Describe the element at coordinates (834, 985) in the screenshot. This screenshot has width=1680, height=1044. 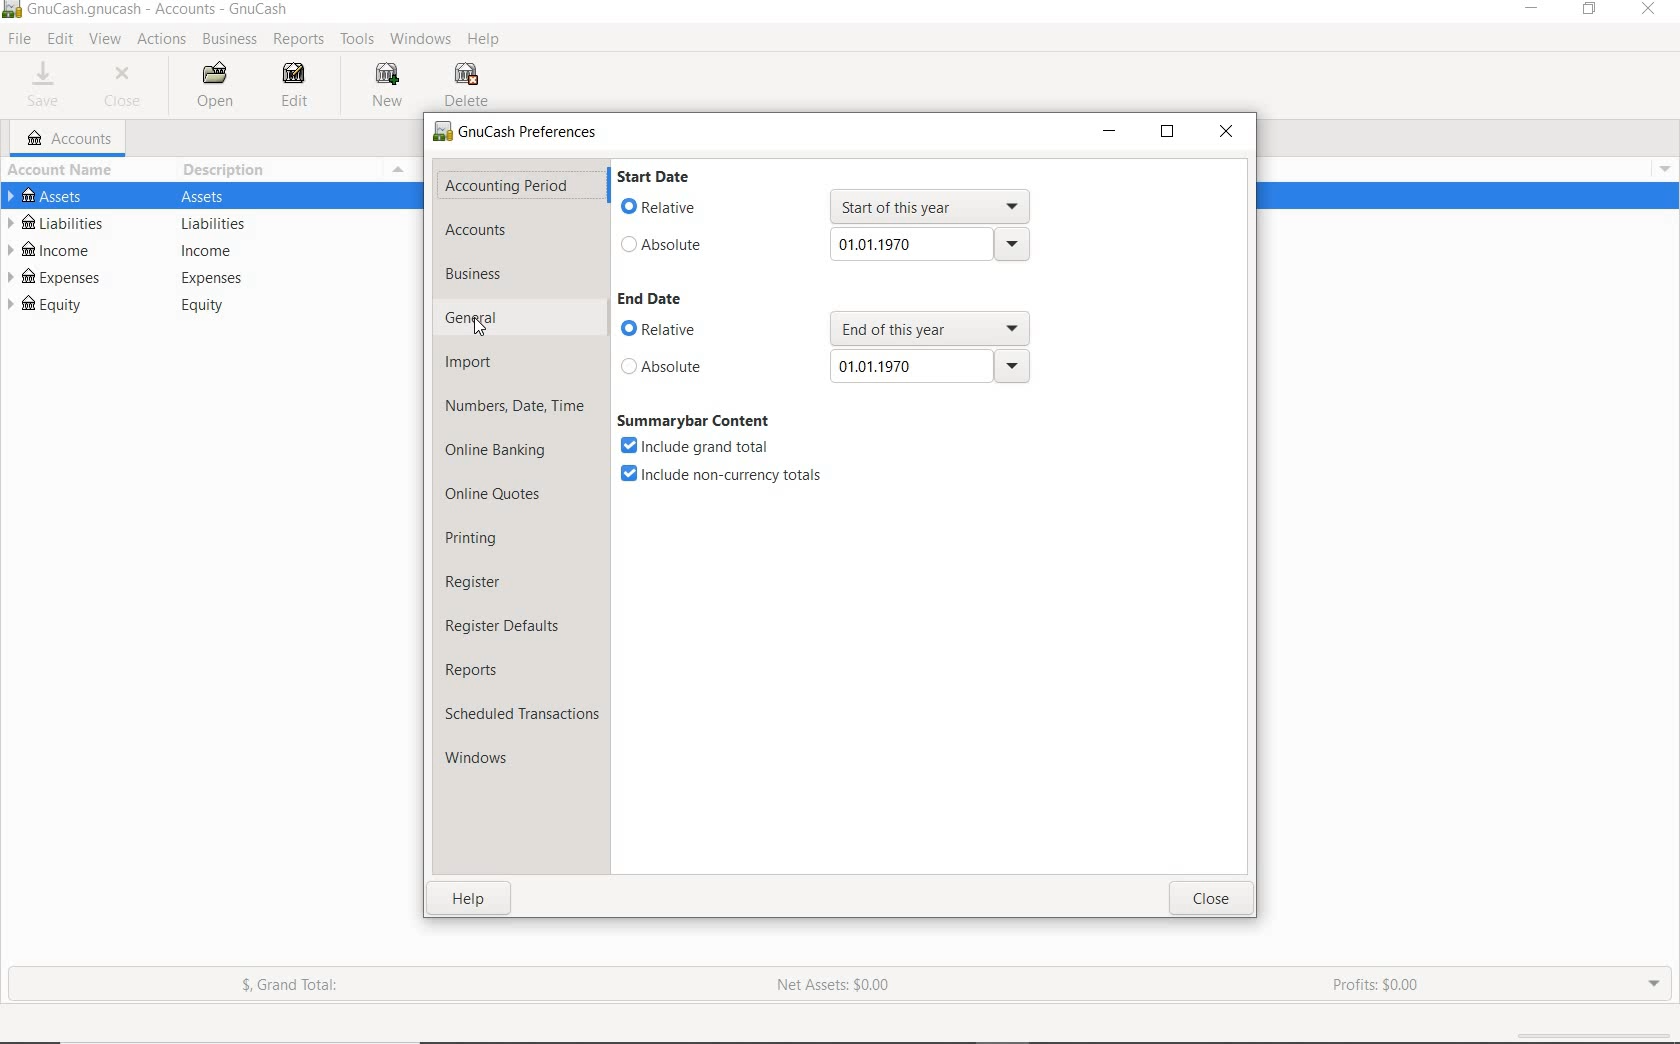
I see `NET ASSETS` at that location.